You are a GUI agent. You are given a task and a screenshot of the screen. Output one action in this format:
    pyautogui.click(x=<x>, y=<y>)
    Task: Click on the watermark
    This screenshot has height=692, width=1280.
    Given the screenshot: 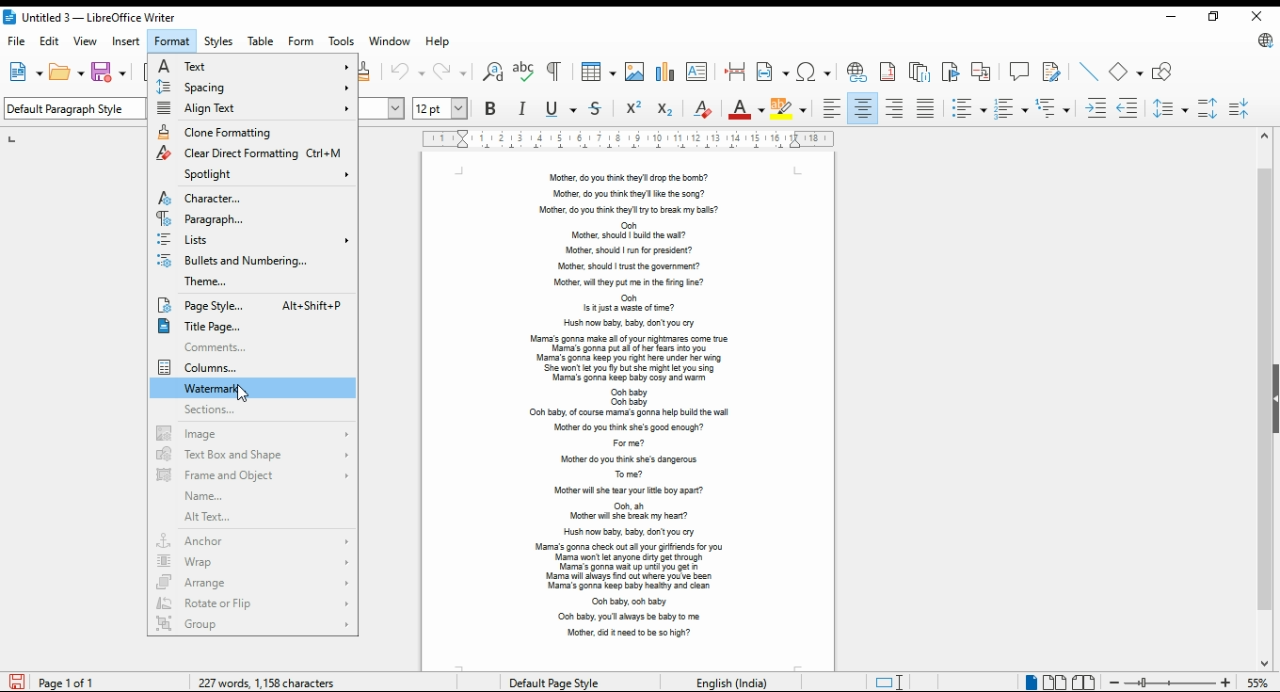 What is the action you would take?
    pyautogui.click(x=254, y=388)
    